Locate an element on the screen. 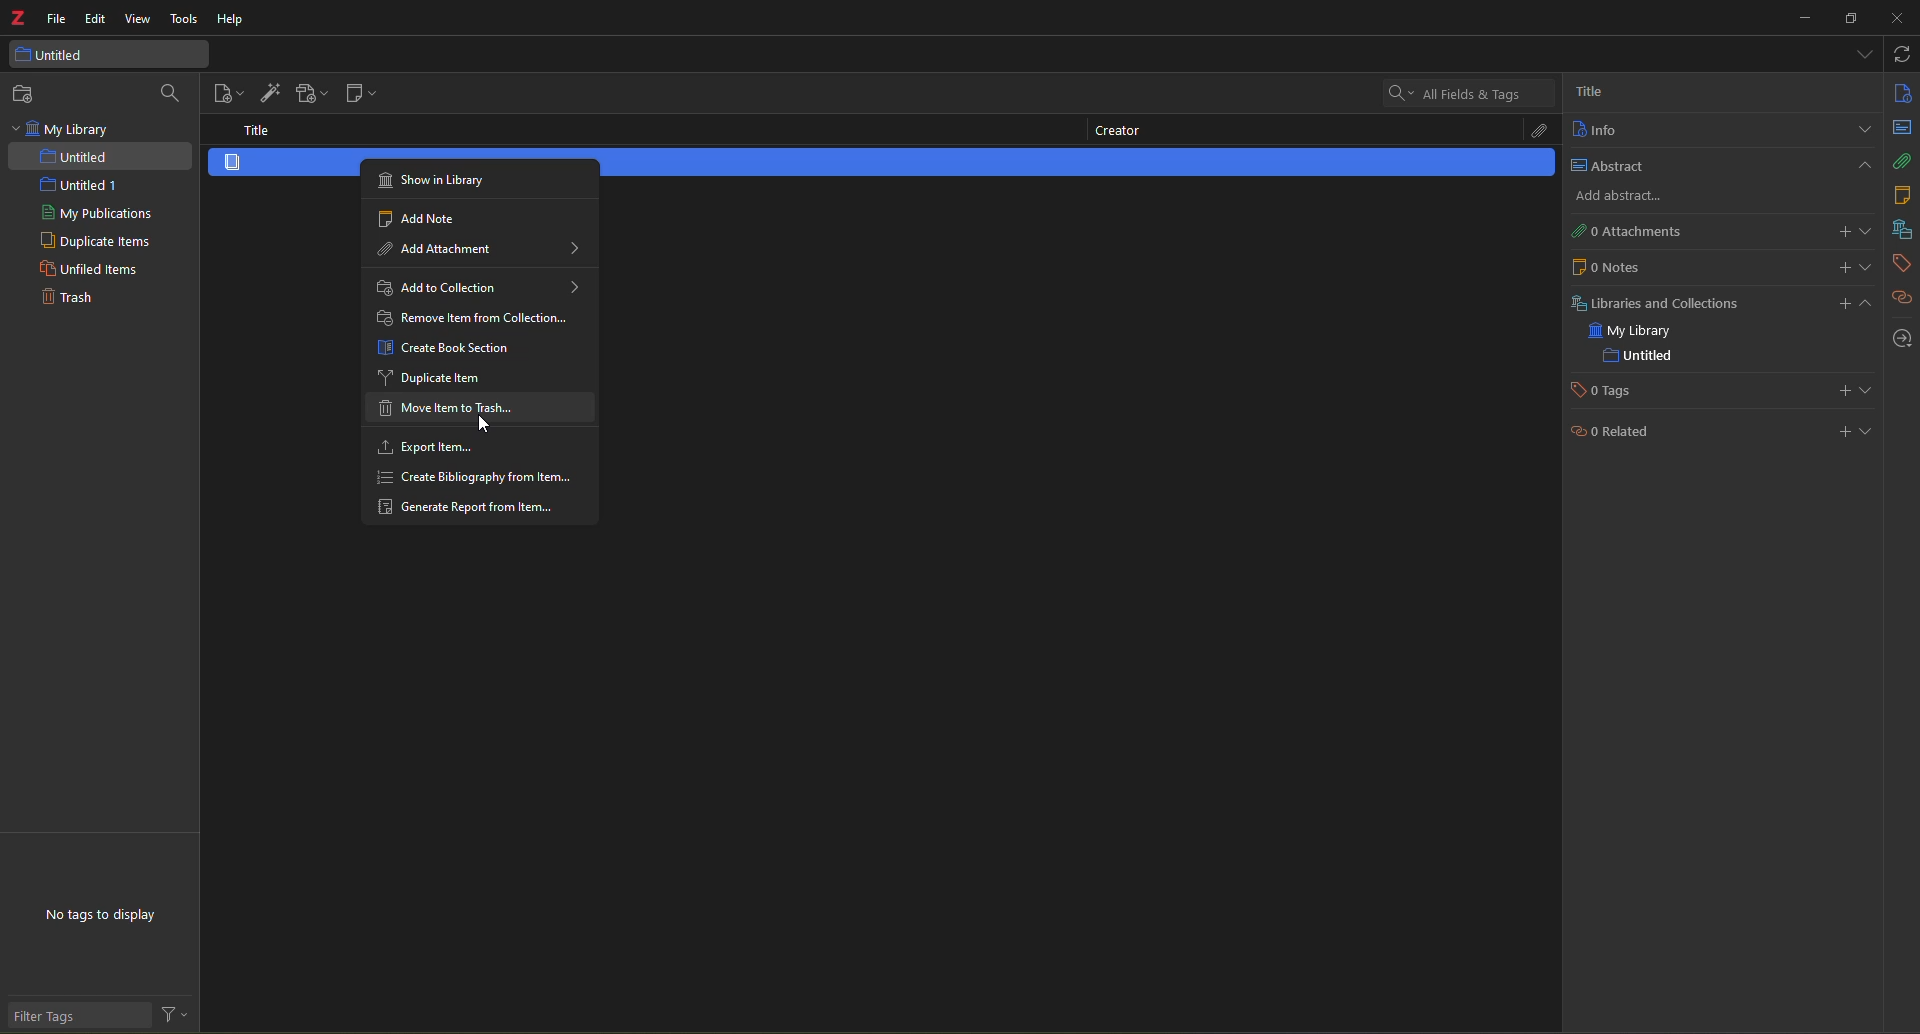 The height and width of the screenshot is (1034, 1920). maximize is located at coordinates (1851, 19).